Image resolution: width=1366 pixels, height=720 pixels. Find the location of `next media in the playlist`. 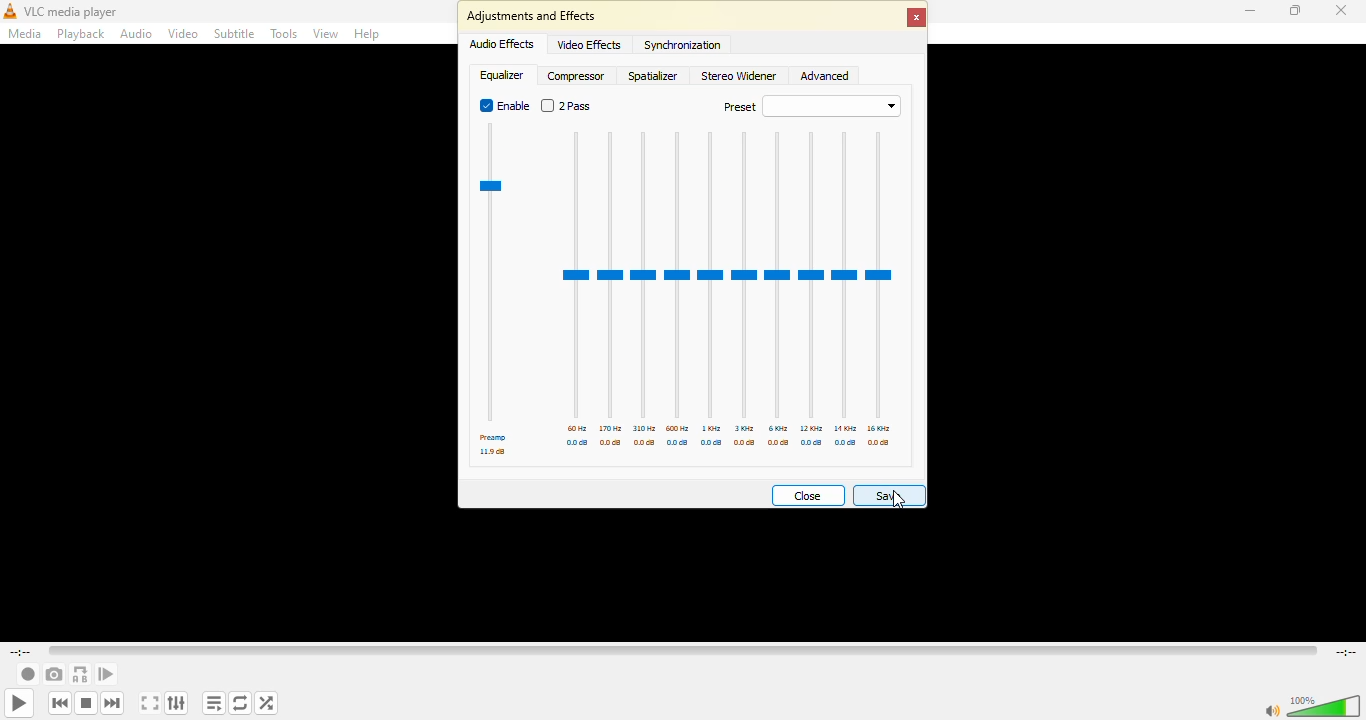

next media in the playlist is located at coordinates (112, 703).